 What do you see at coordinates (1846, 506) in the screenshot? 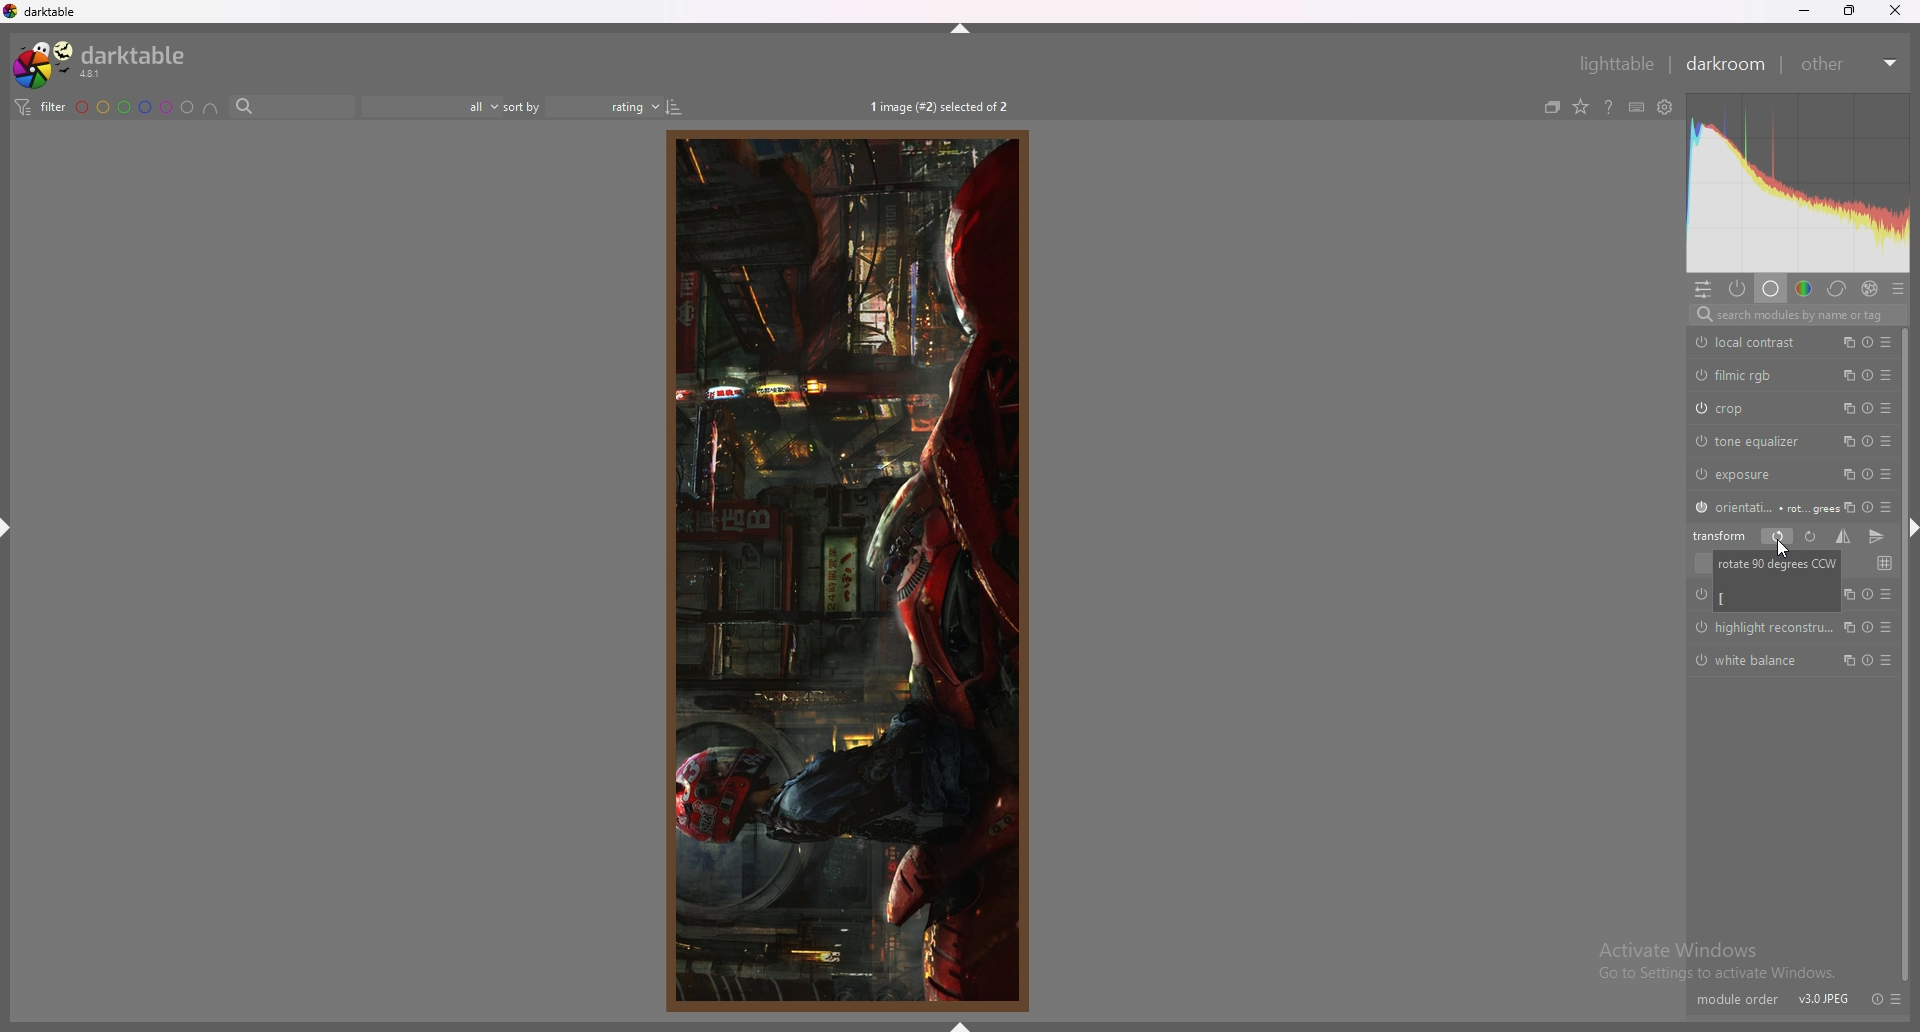
I see `multiple instances action` at bounding box center [1846, 506].